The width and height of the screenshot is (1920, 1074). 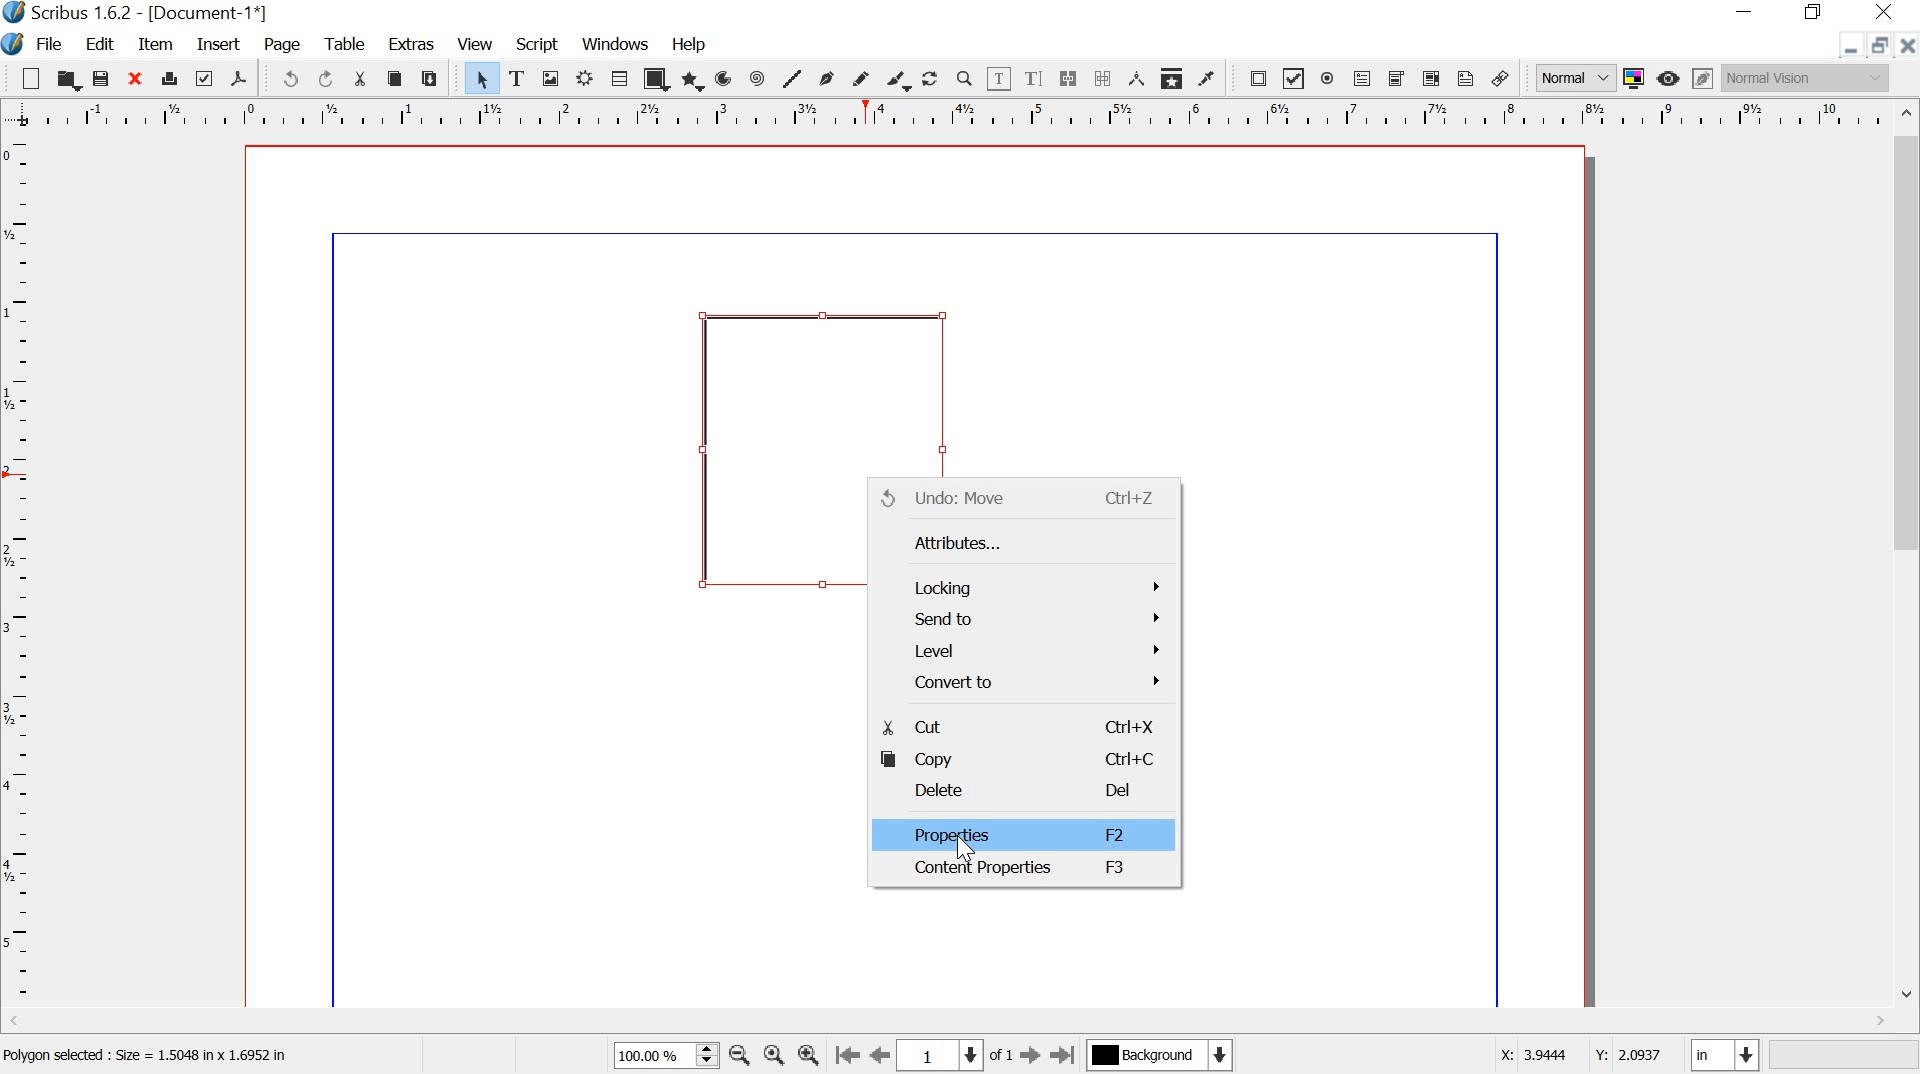 I want to click on send to, so click(x=1026, y=618).